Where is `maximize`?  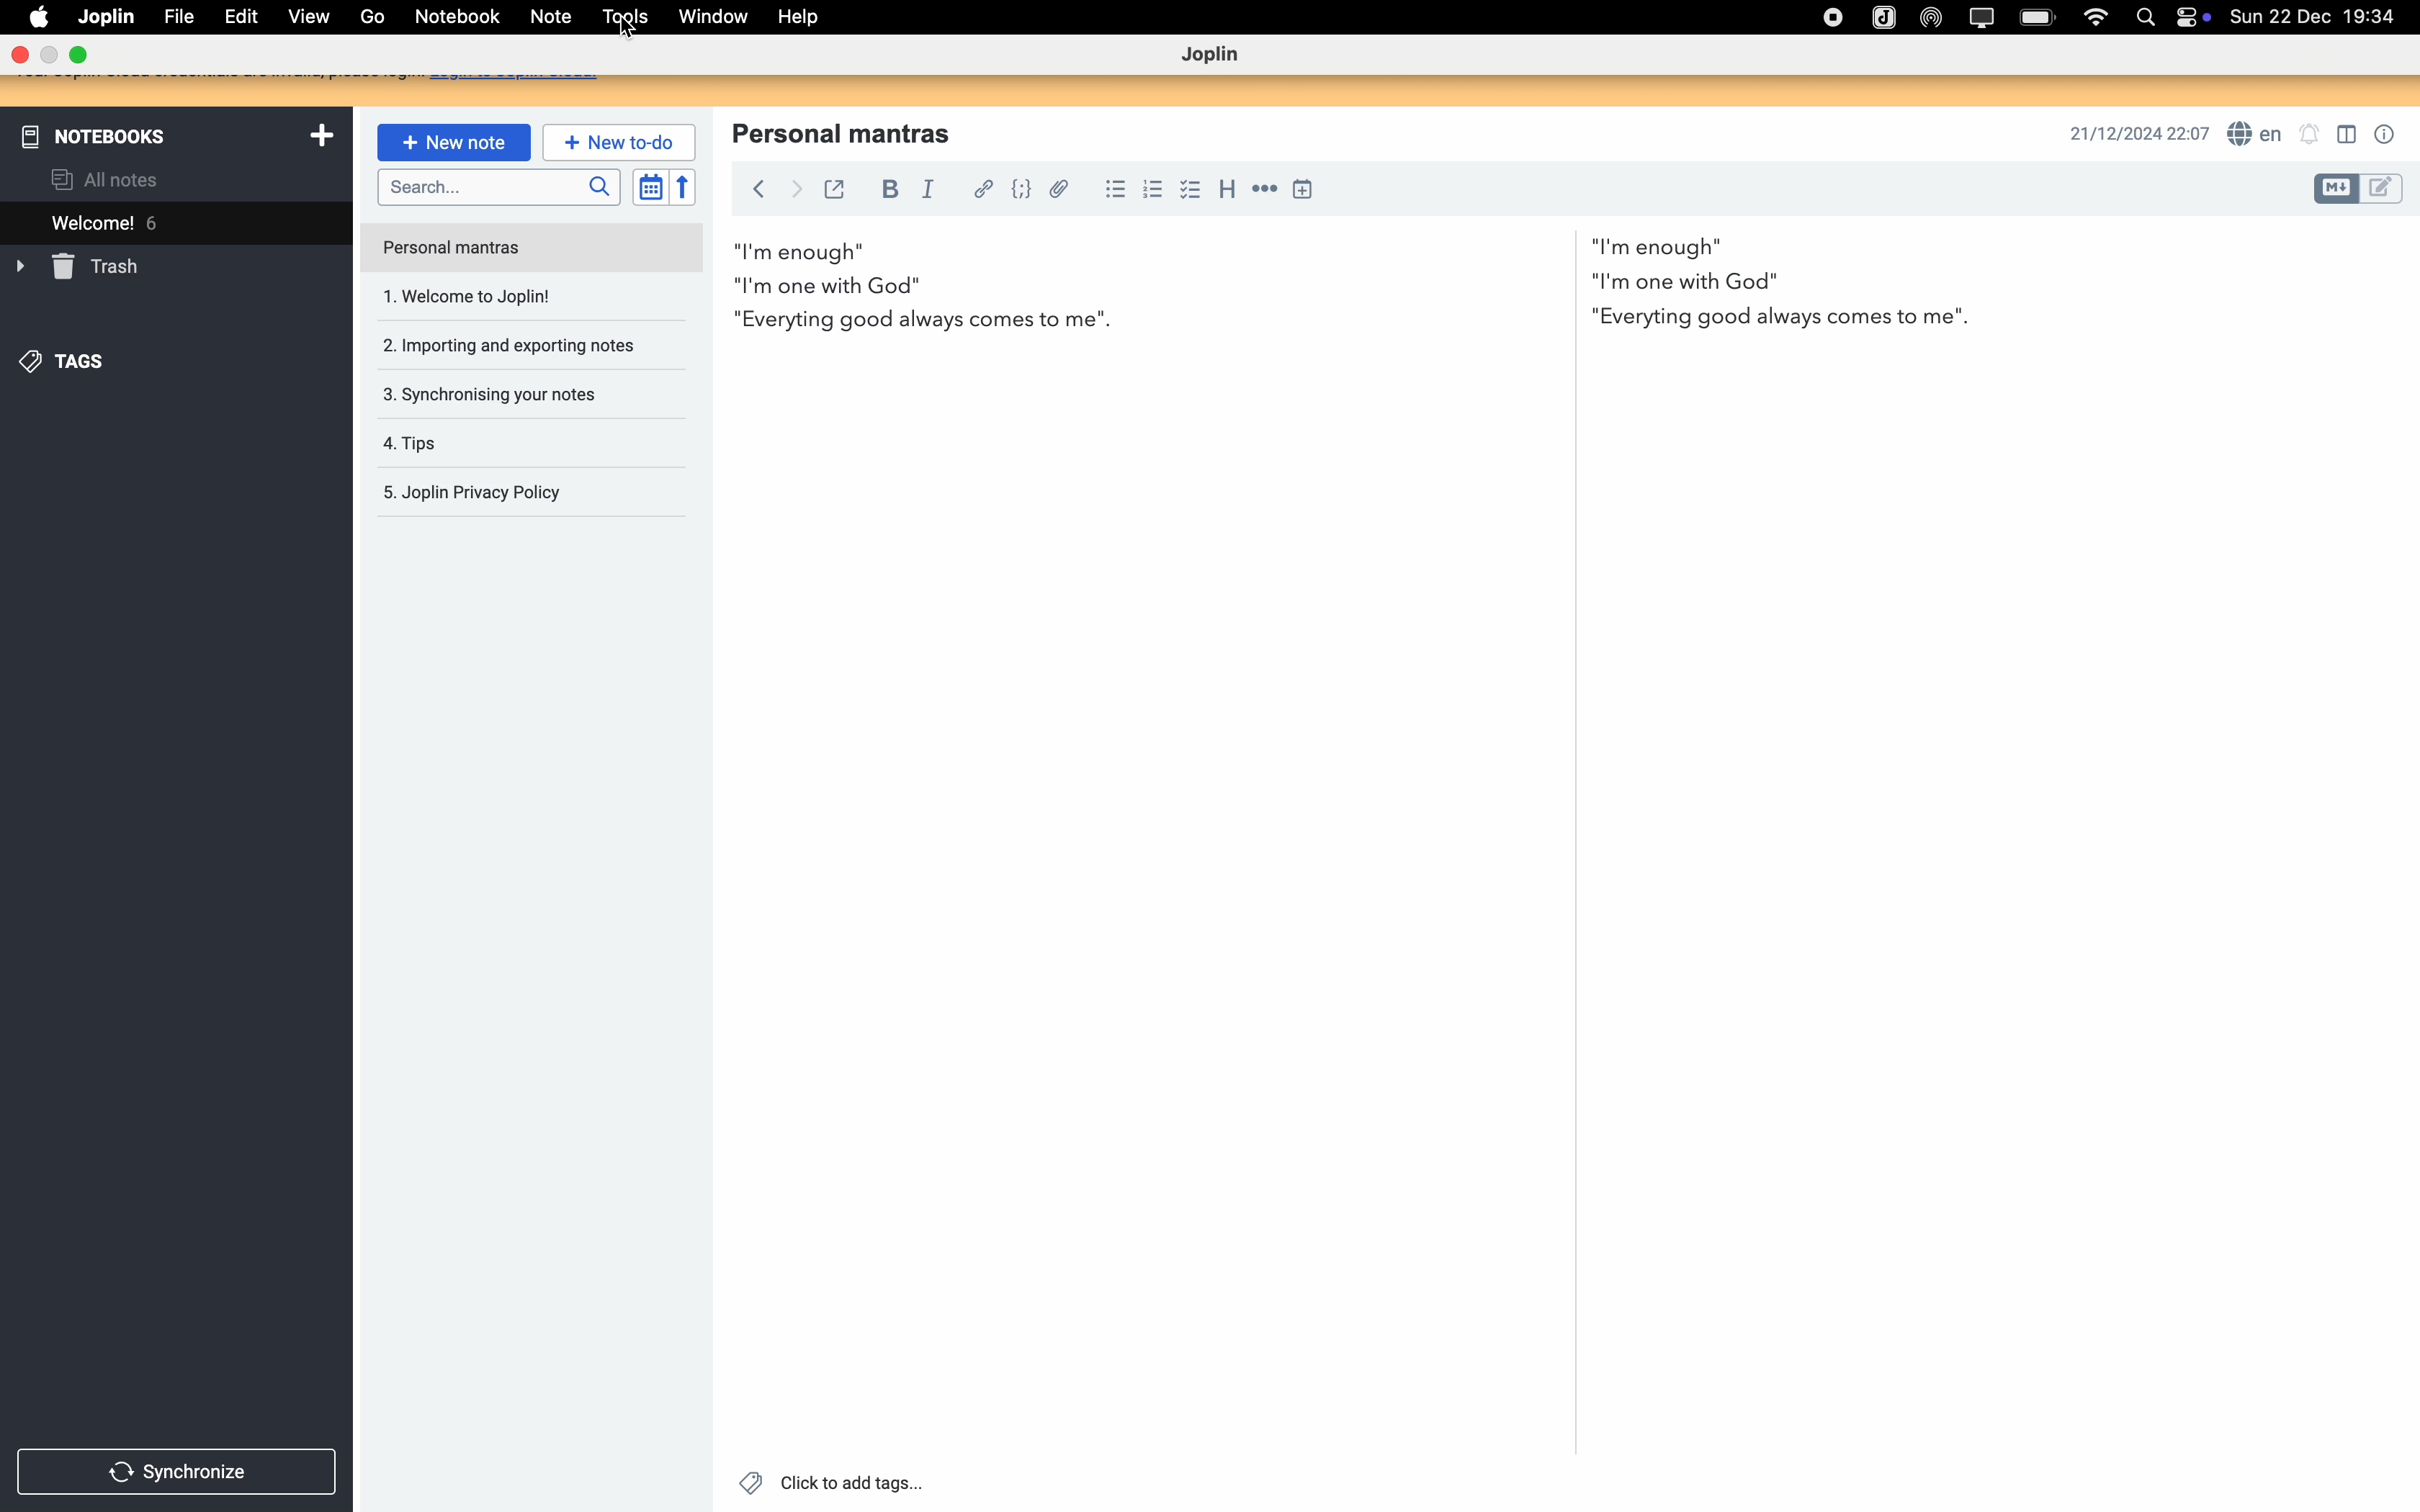 maximize is located at coordinates (80, 53).